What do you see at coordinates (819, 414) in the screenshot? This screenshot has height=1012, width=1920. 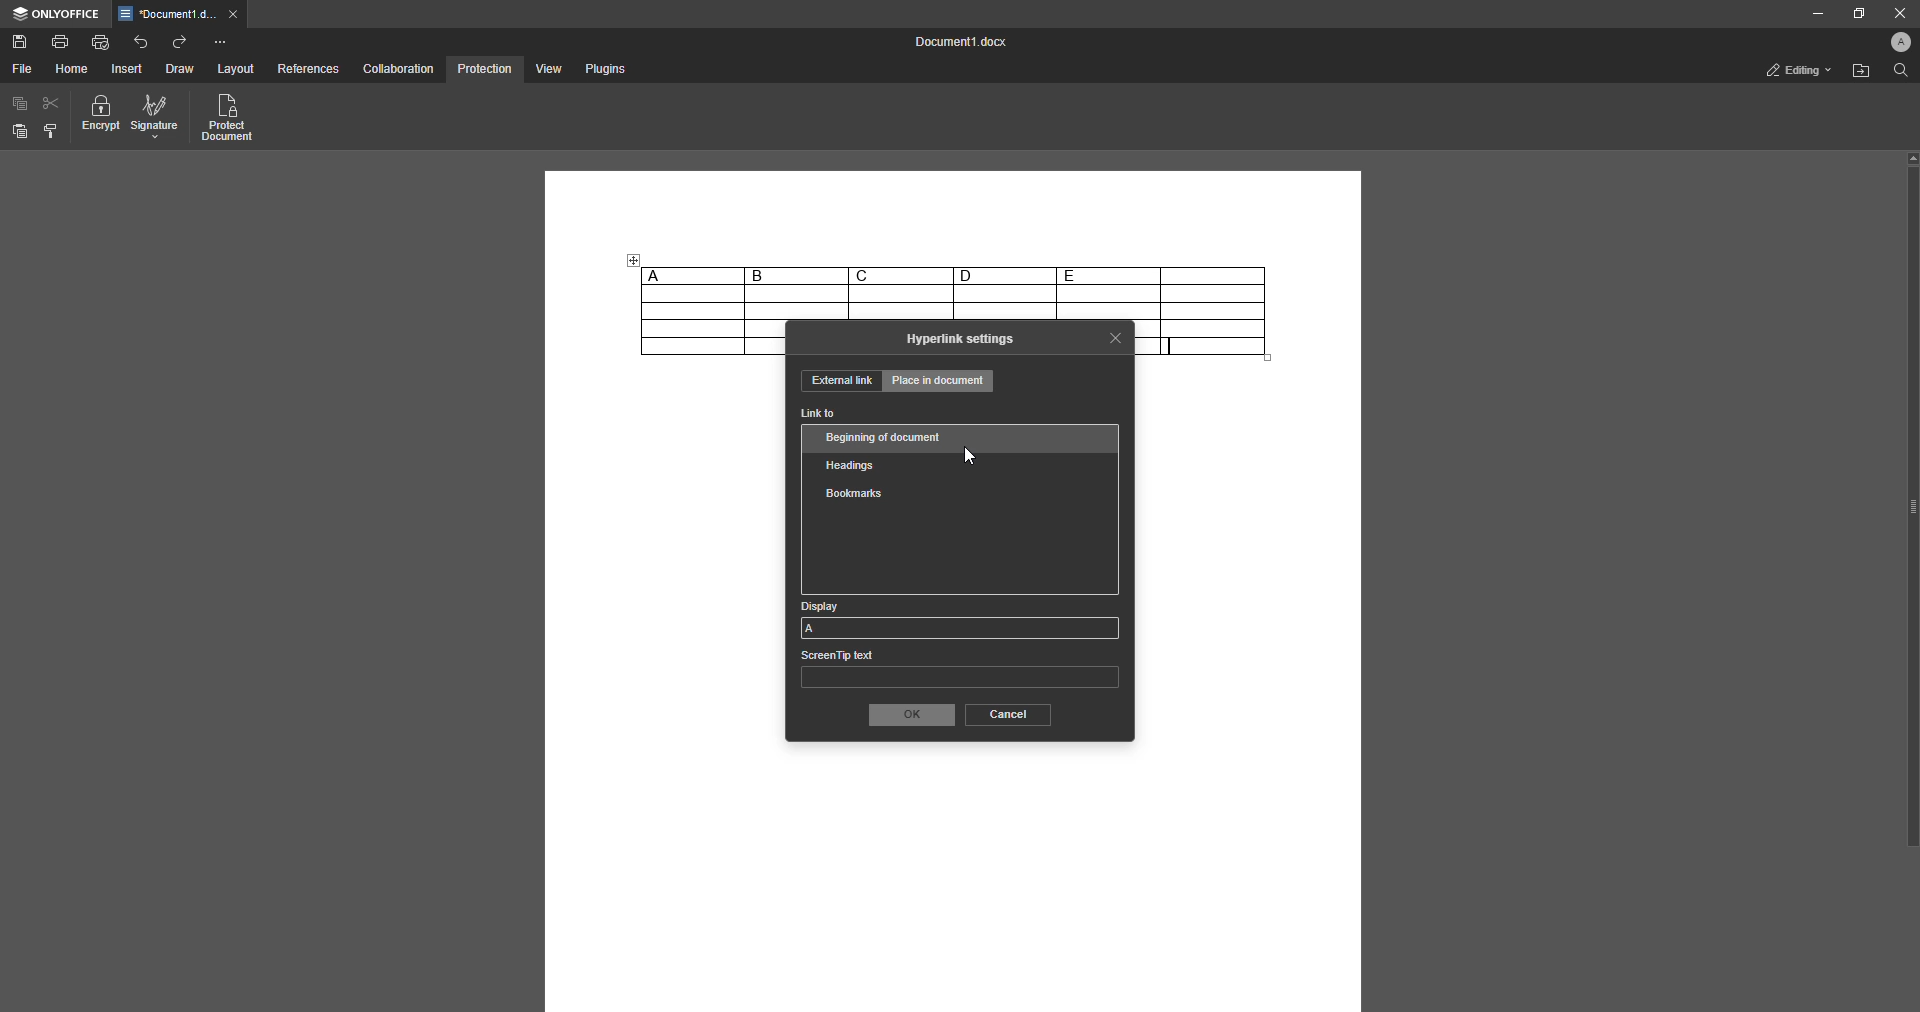 I see `Link to` at bounding box center [819, 414].